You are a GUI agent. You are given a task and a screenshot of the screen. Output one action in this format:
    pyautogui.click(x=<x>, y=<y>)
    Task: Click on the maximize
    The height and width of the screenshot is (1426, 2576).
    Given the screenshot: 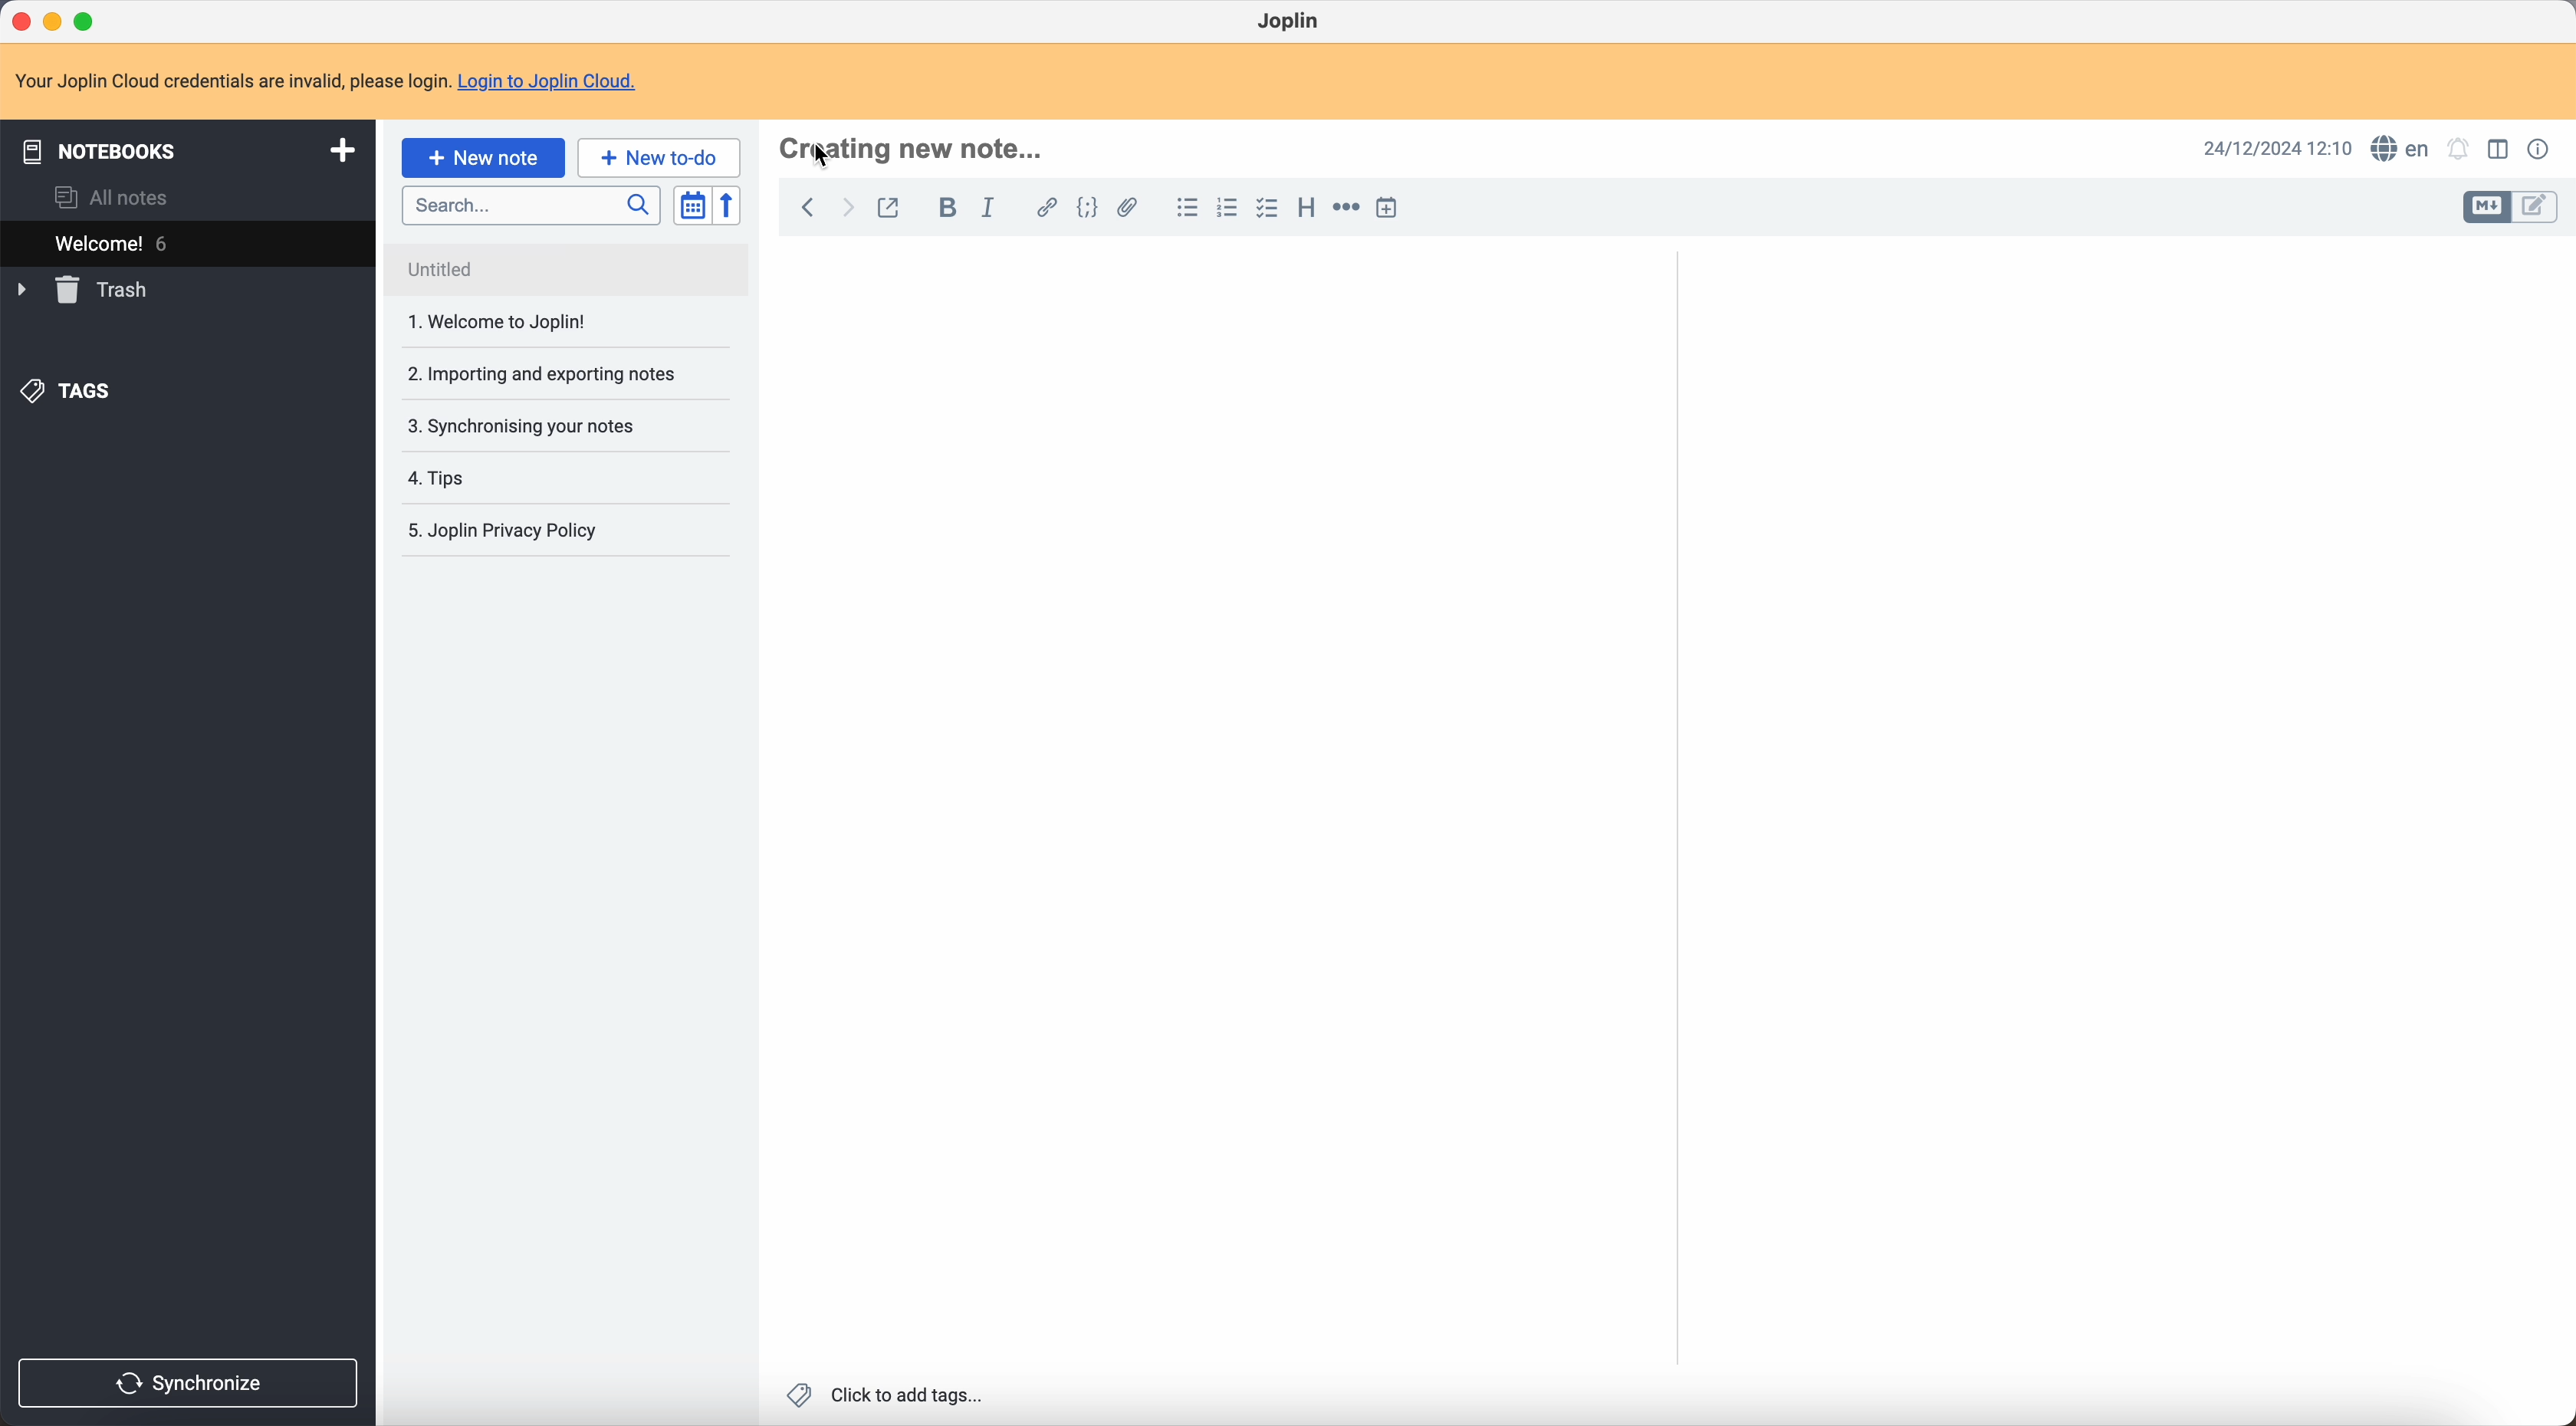 What is the action you would take?
    pyautogui.click(x=89, y=22)
    